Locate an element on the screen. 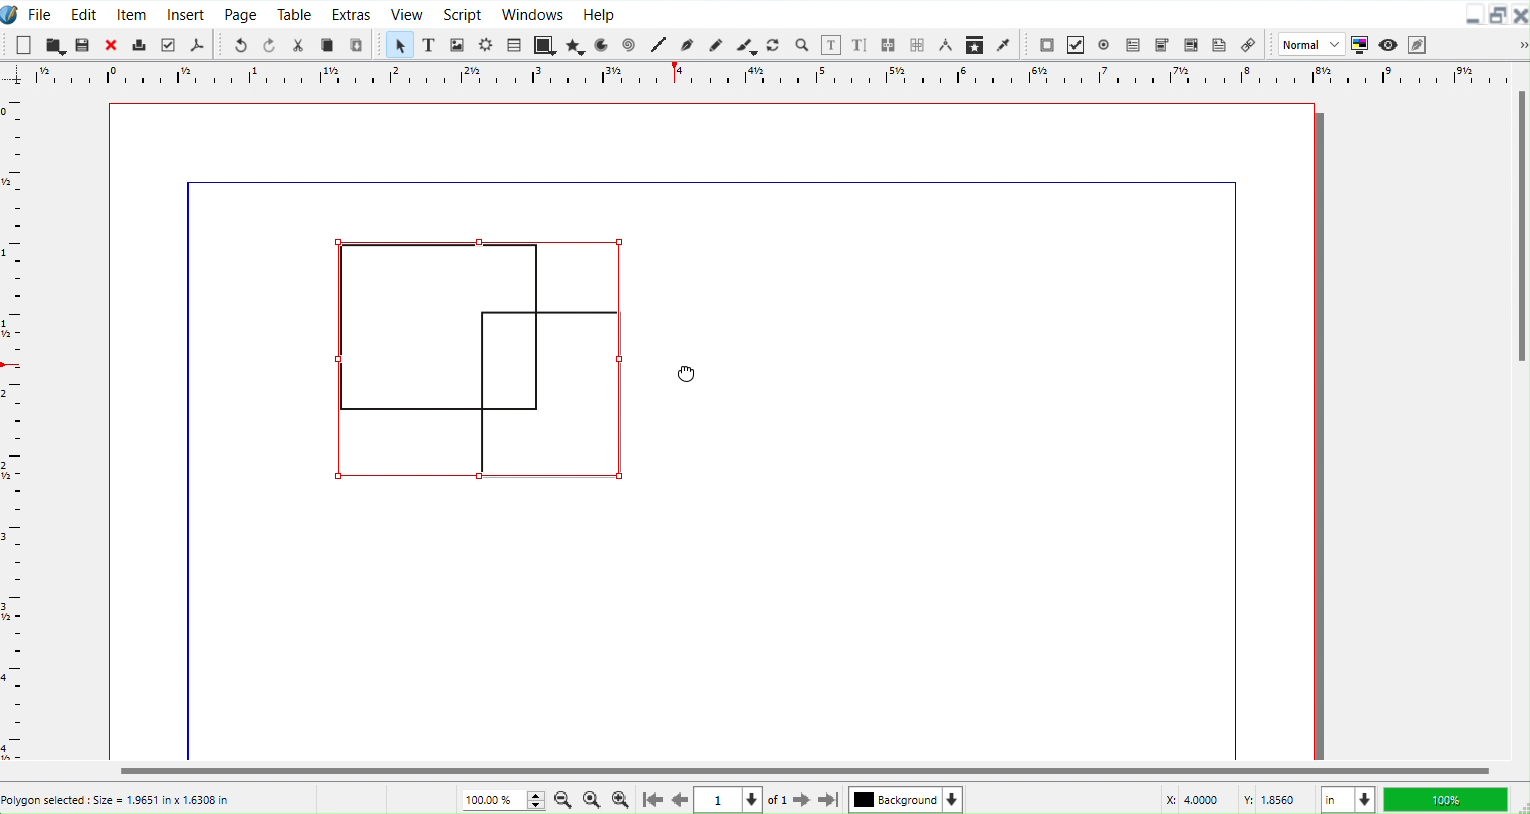 Image resolution: width=1530 pixels, height=814 pixels. Select current page is located at coordinates (730, 800).